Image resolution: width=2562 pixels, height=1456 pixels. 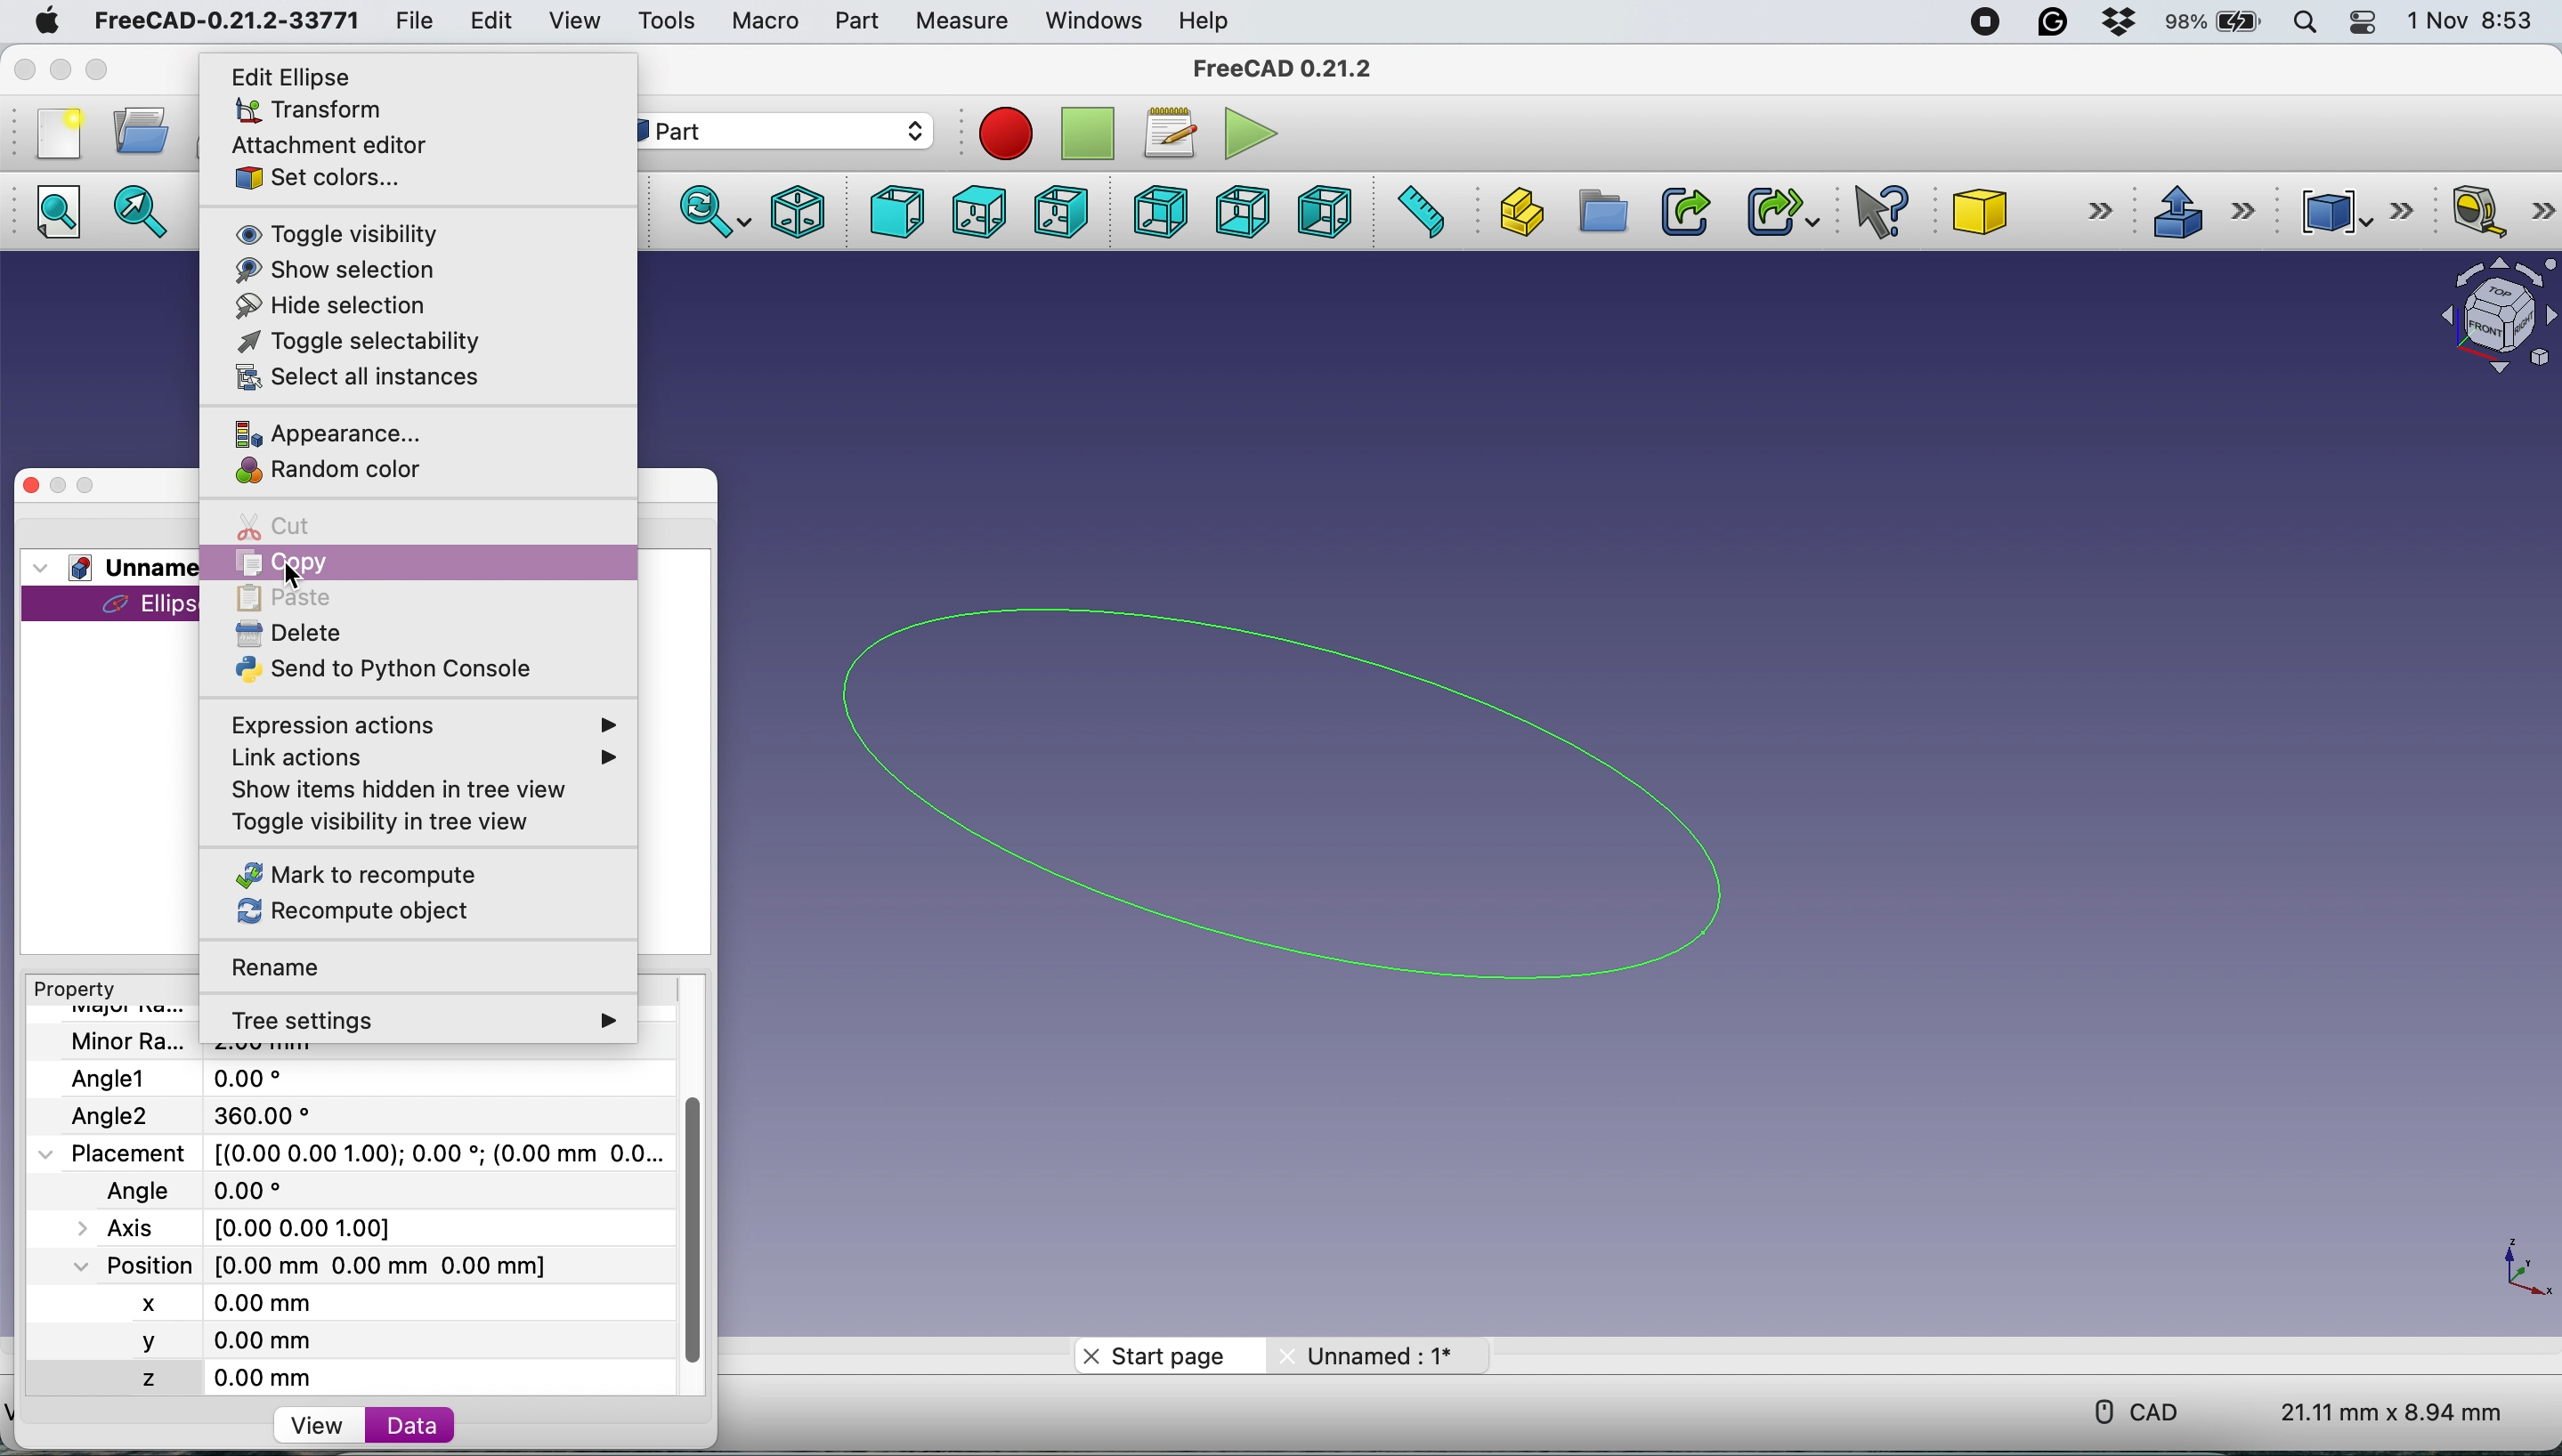 What do you see at coordinates (412, 1425) in the screenshot?
I see `data` at bounding box center [412, 1425].